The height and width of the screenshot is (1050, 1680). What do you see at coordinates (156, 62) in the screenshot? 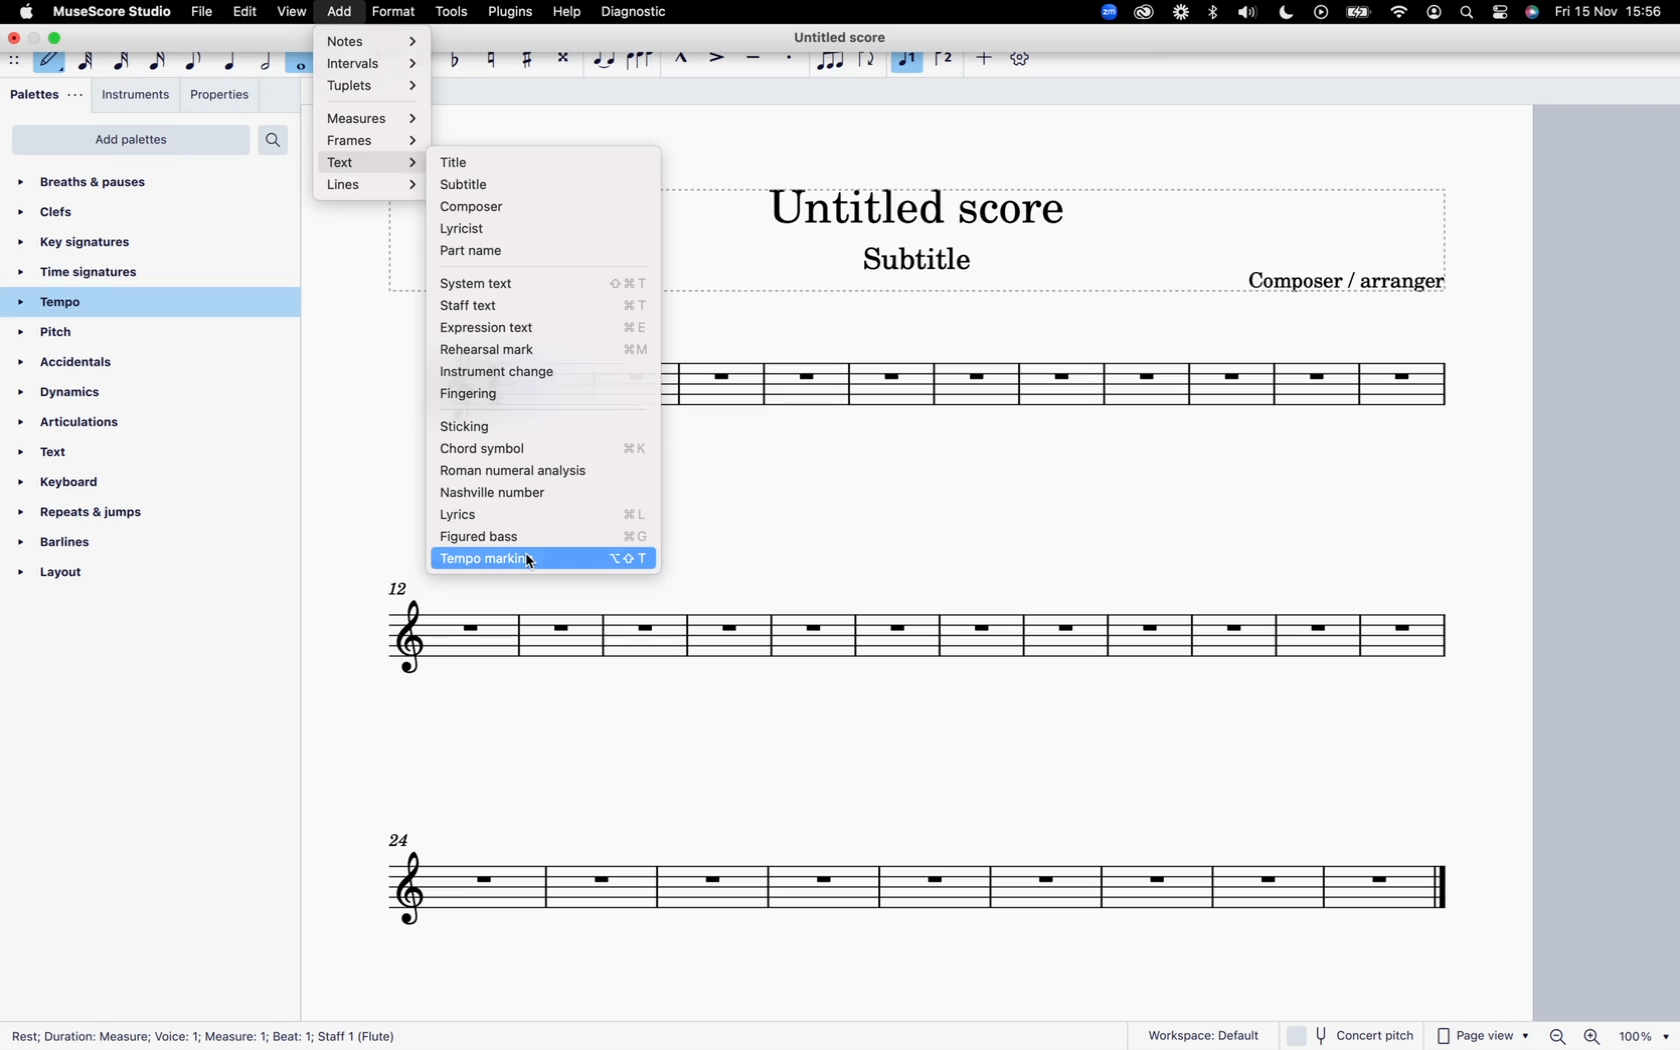
I see `16th note` at bounding box center [156, 62].